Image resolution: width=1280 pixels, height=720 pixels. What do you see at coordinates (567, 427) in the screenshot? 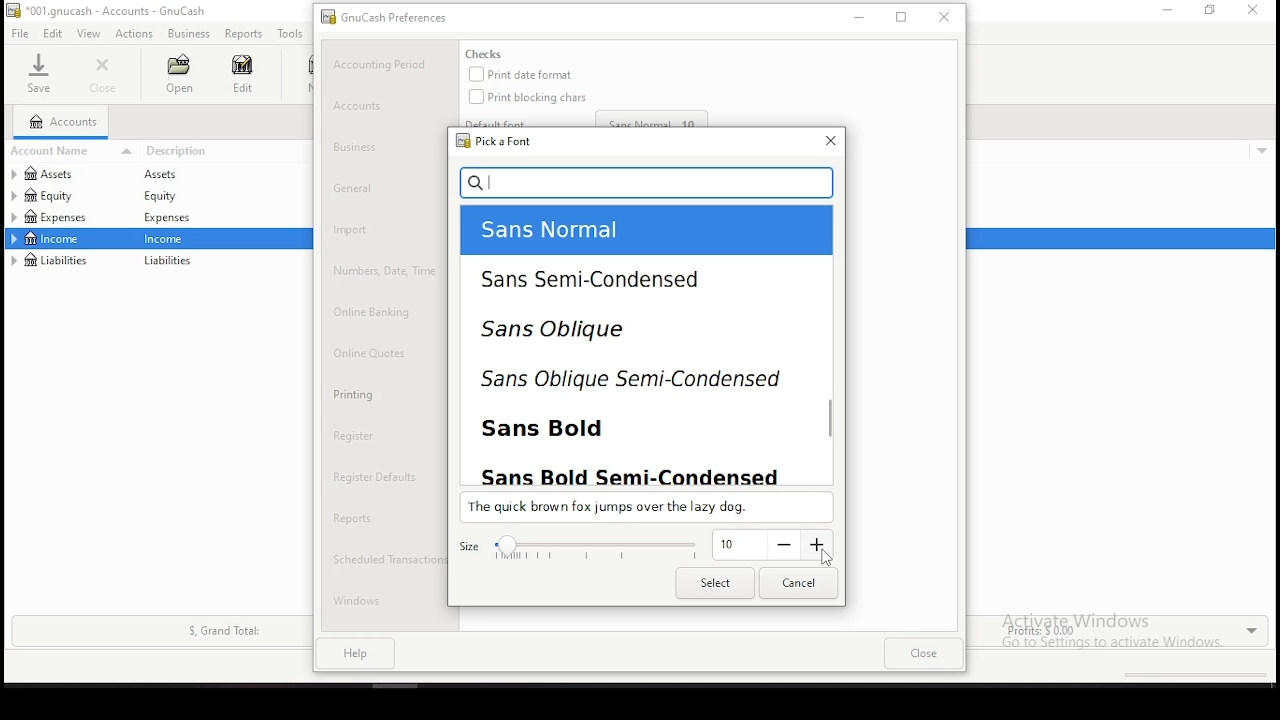
I see `sans bold` at bounding box center [567, 427].